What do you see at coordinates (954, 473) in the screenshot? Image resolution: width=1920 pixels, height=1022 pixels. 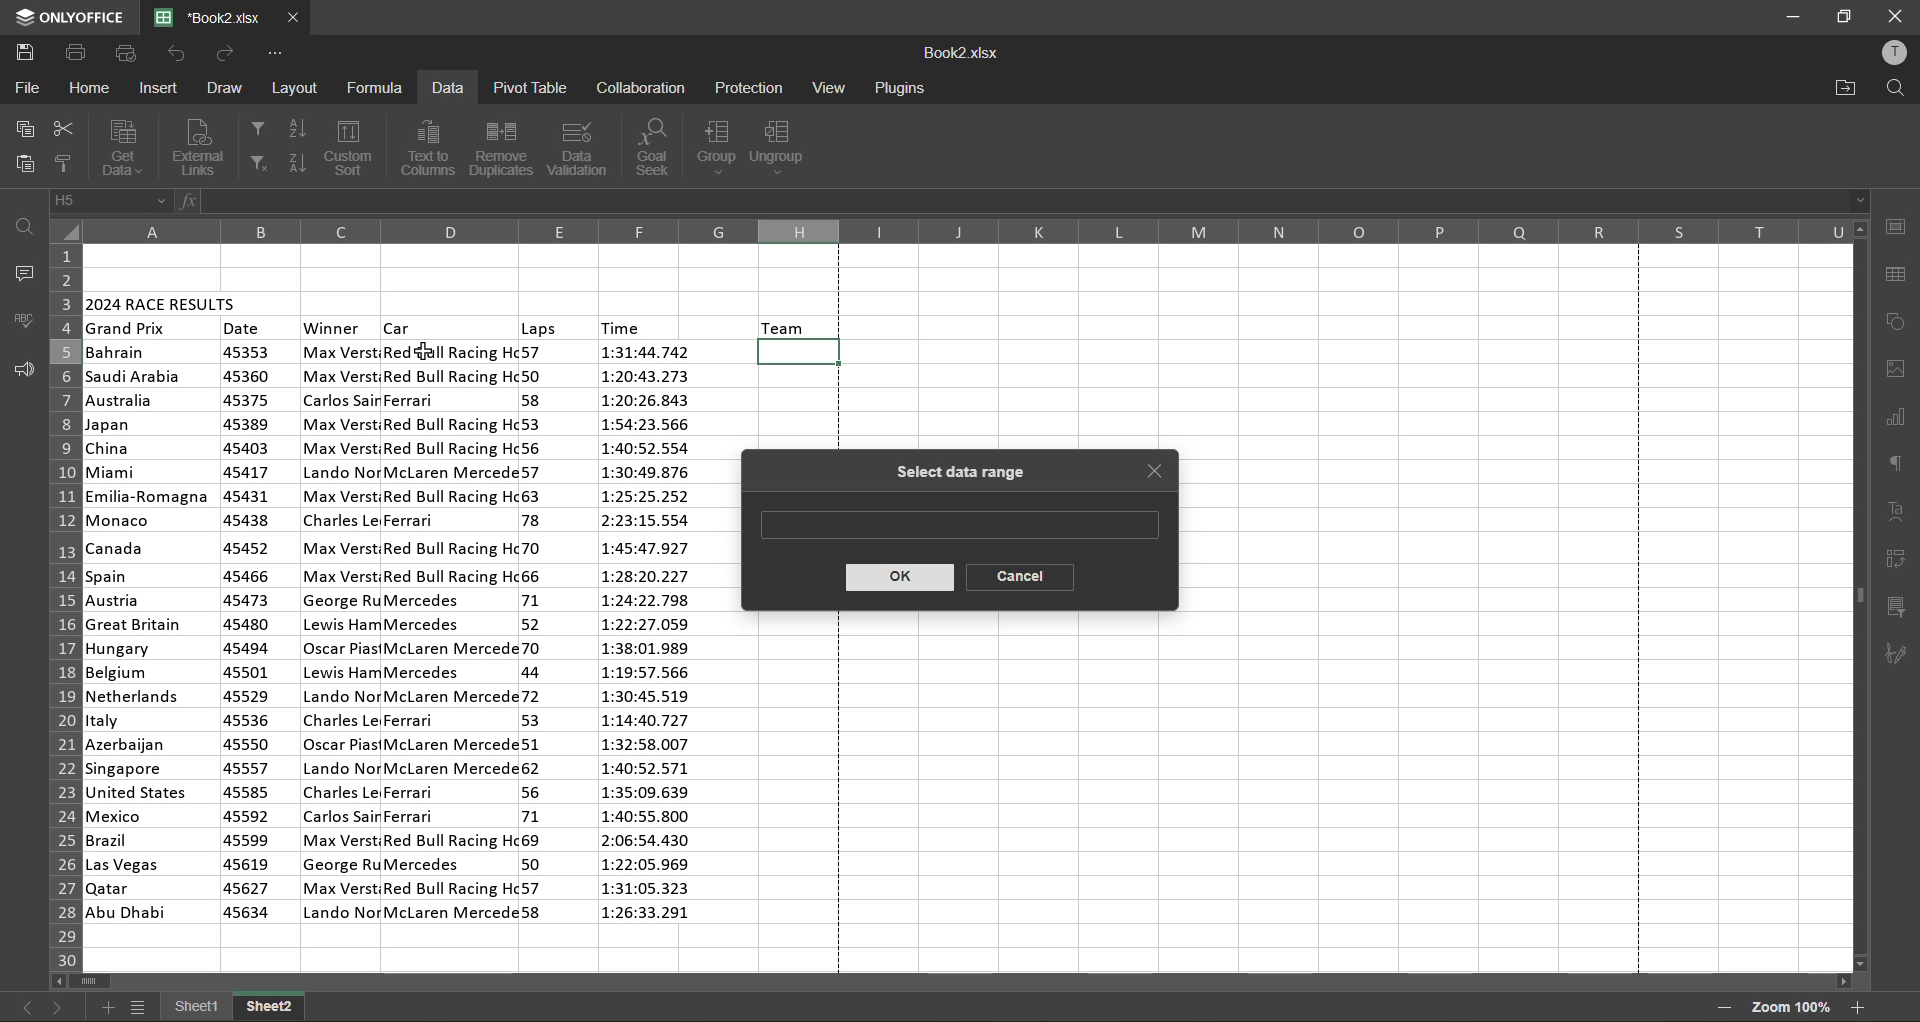 I see `select data range` at bounding box center [954, 473].